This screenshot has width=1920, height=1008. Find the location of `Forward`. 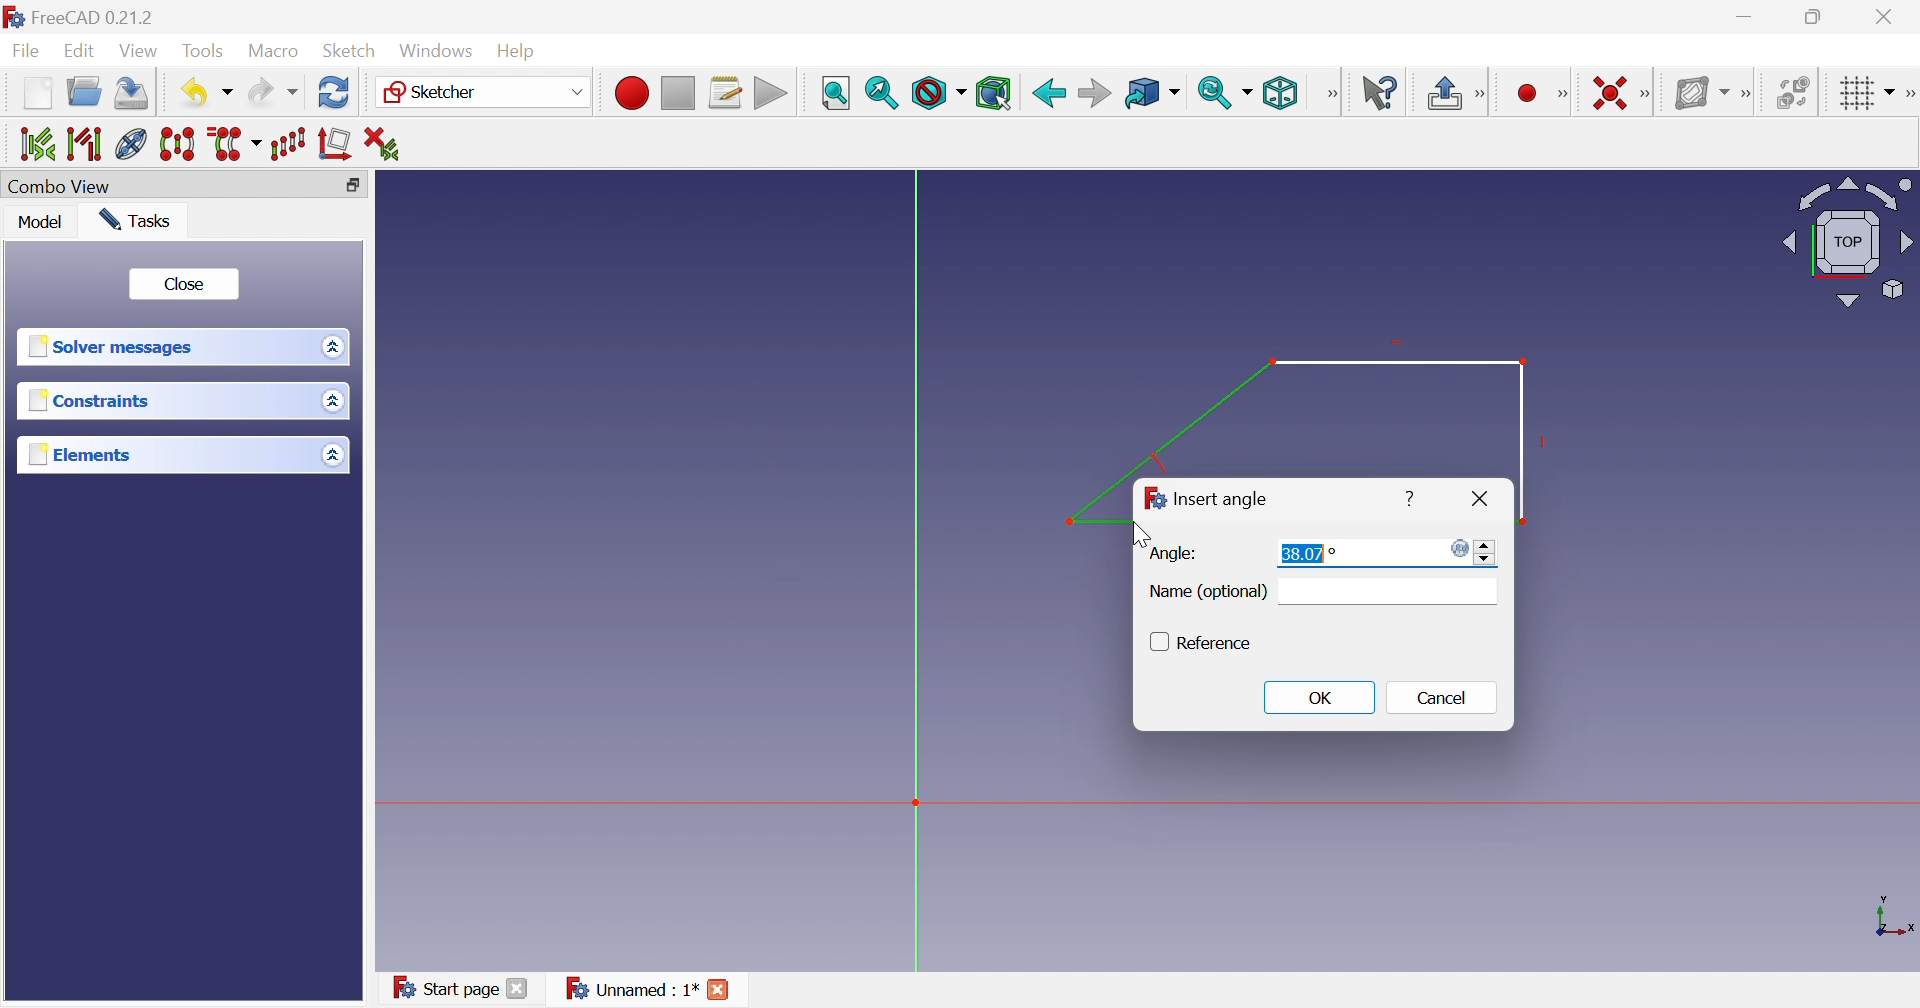

Forward is located at coordinates (1094, 92).